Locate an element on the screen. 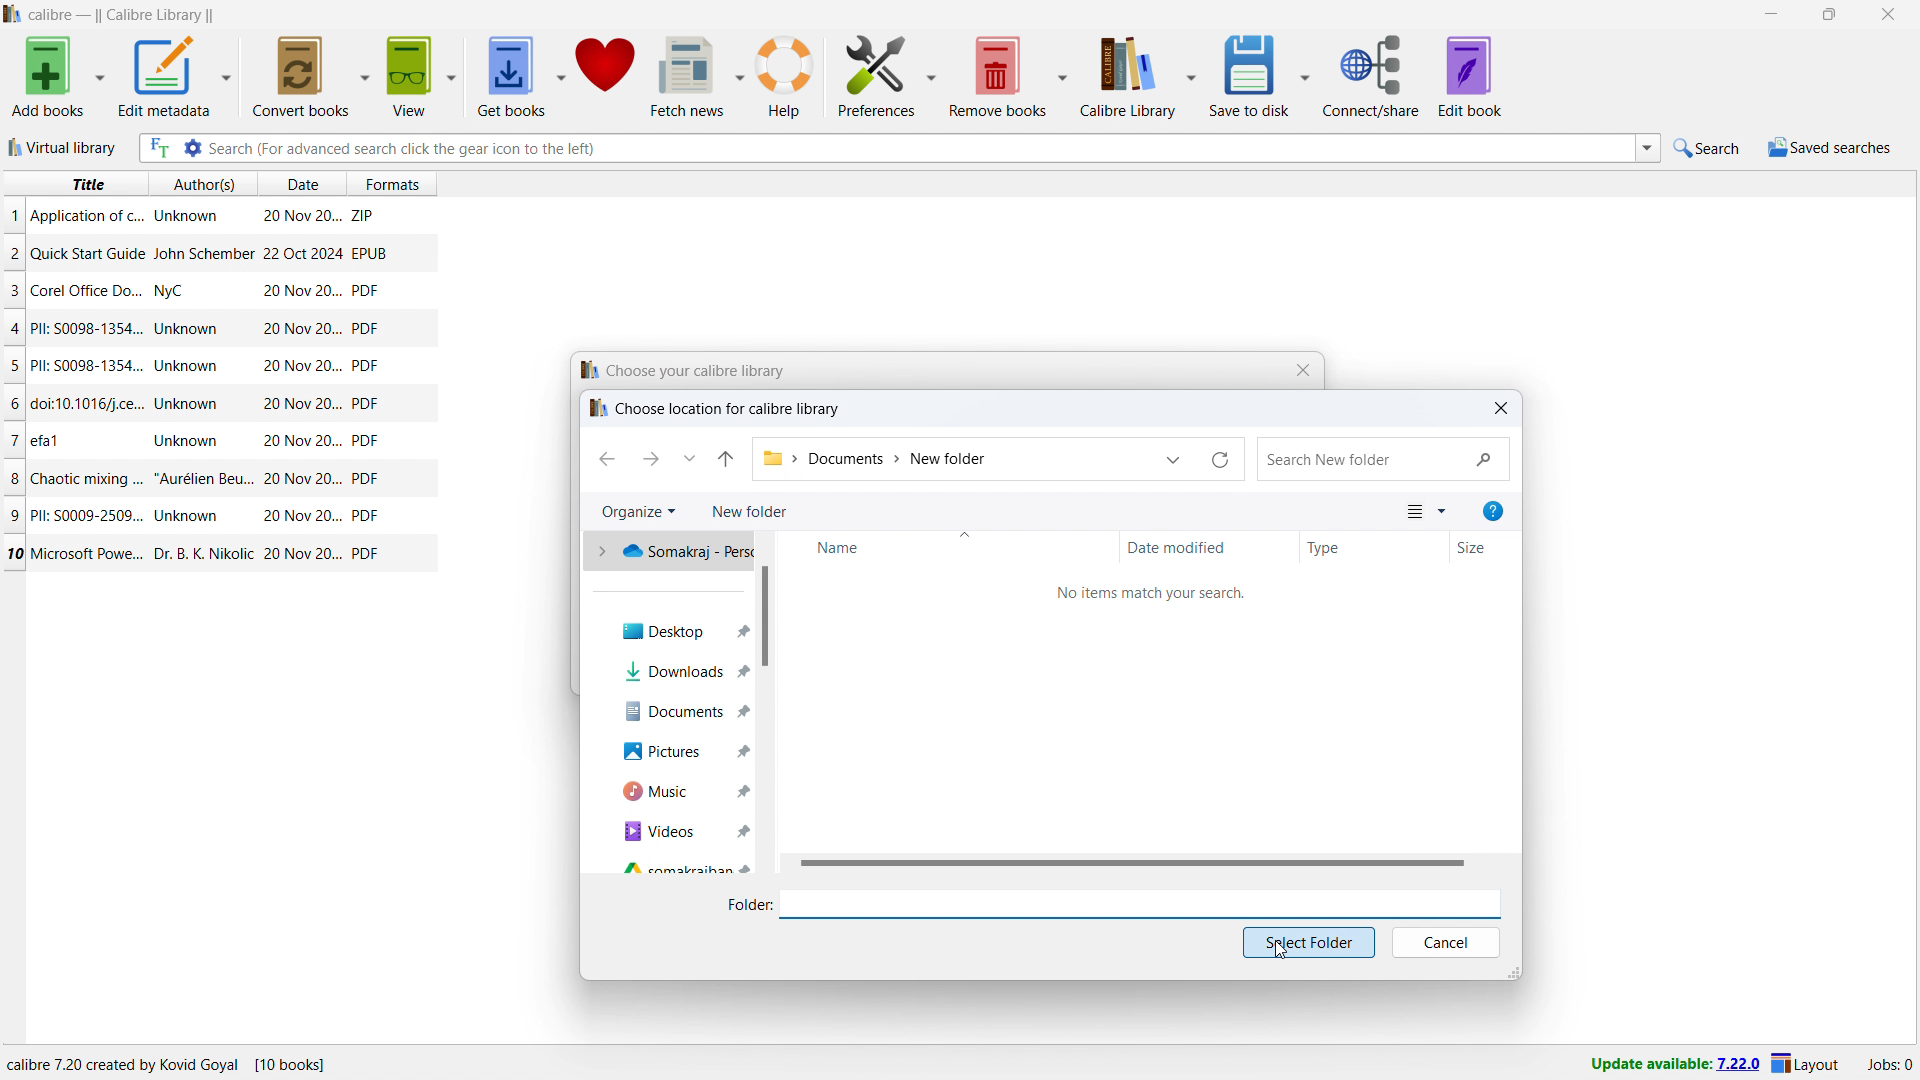 The image size is (1920, 1080). cancel is located at coordinates (1447, 943).